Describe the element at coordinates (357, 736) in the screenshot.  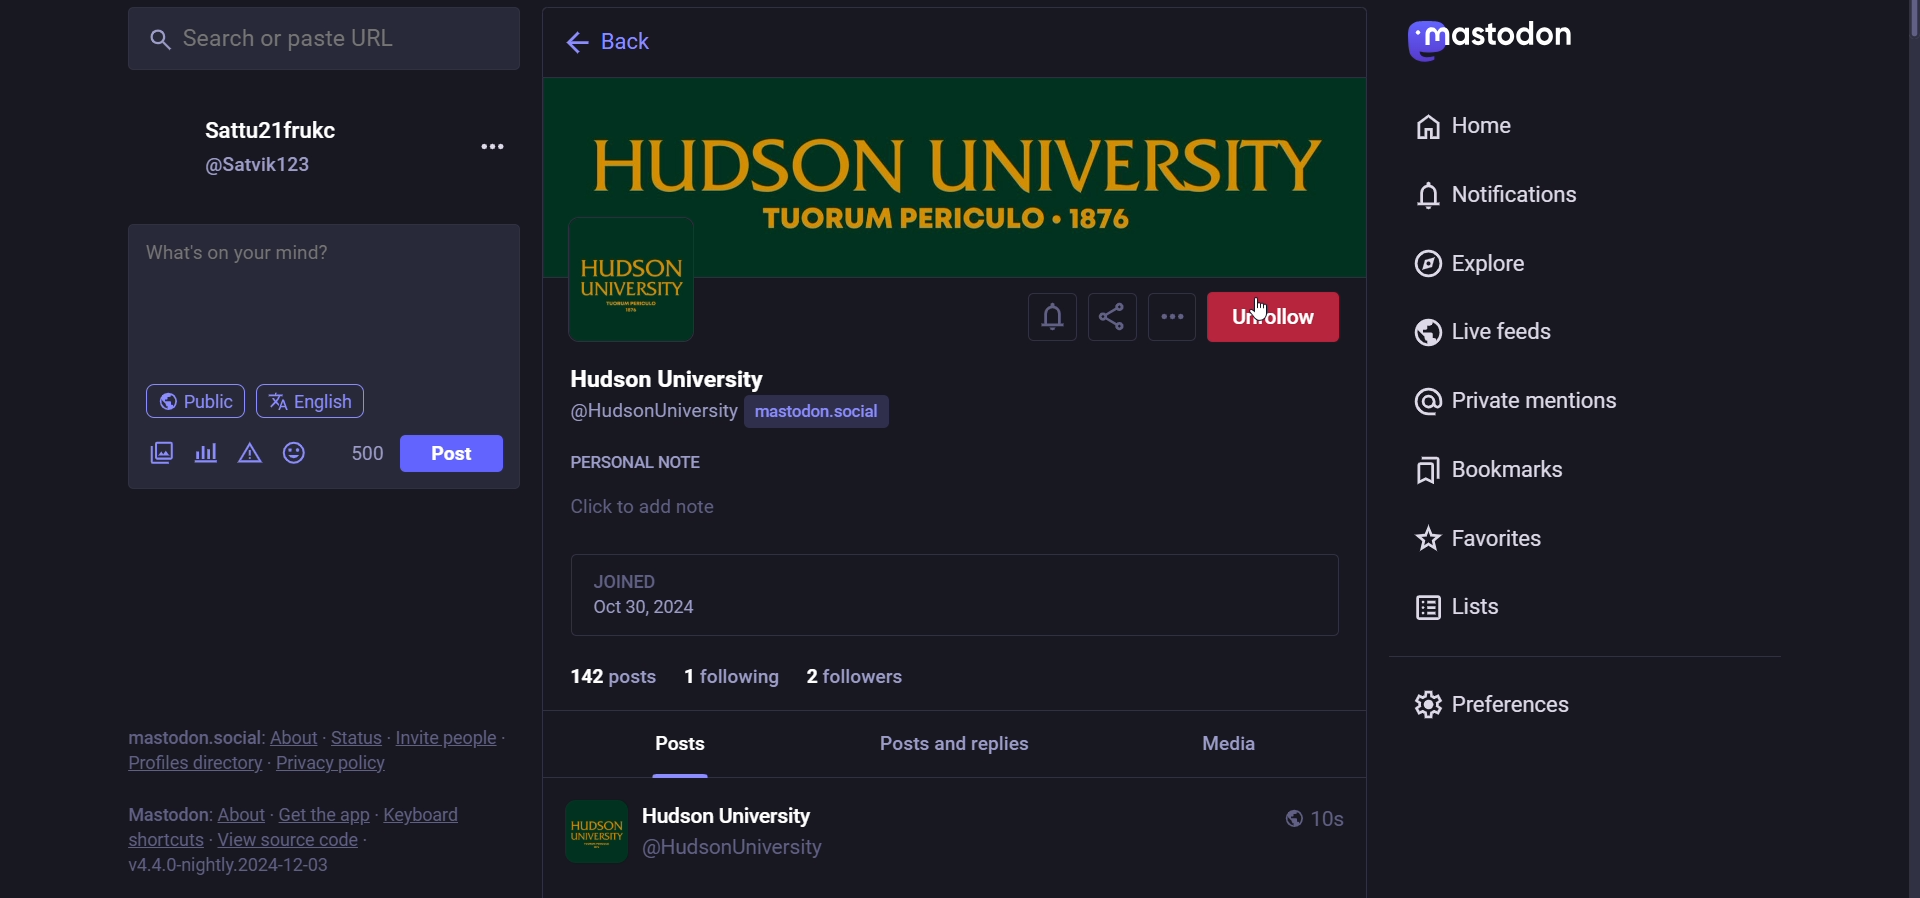
I see `status` at that location.